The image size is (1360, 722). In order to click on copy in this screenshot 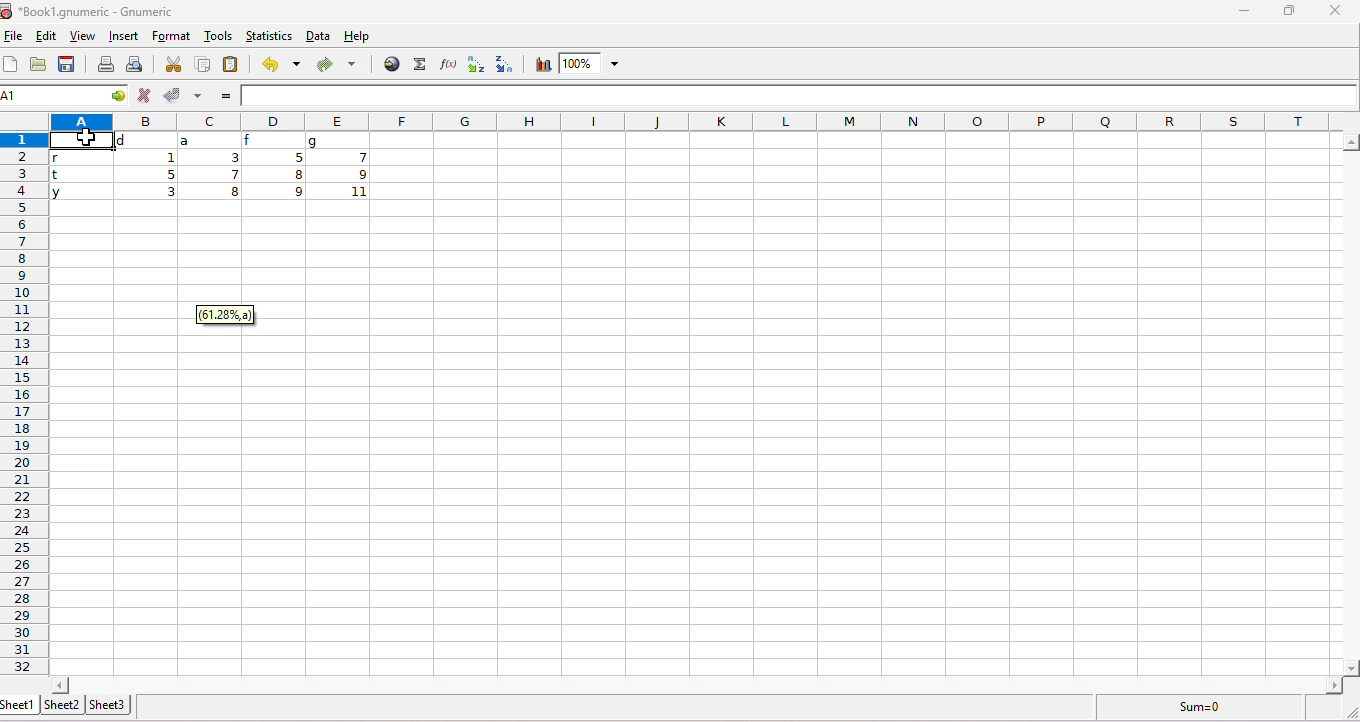, I will do `click(201, 64)`.